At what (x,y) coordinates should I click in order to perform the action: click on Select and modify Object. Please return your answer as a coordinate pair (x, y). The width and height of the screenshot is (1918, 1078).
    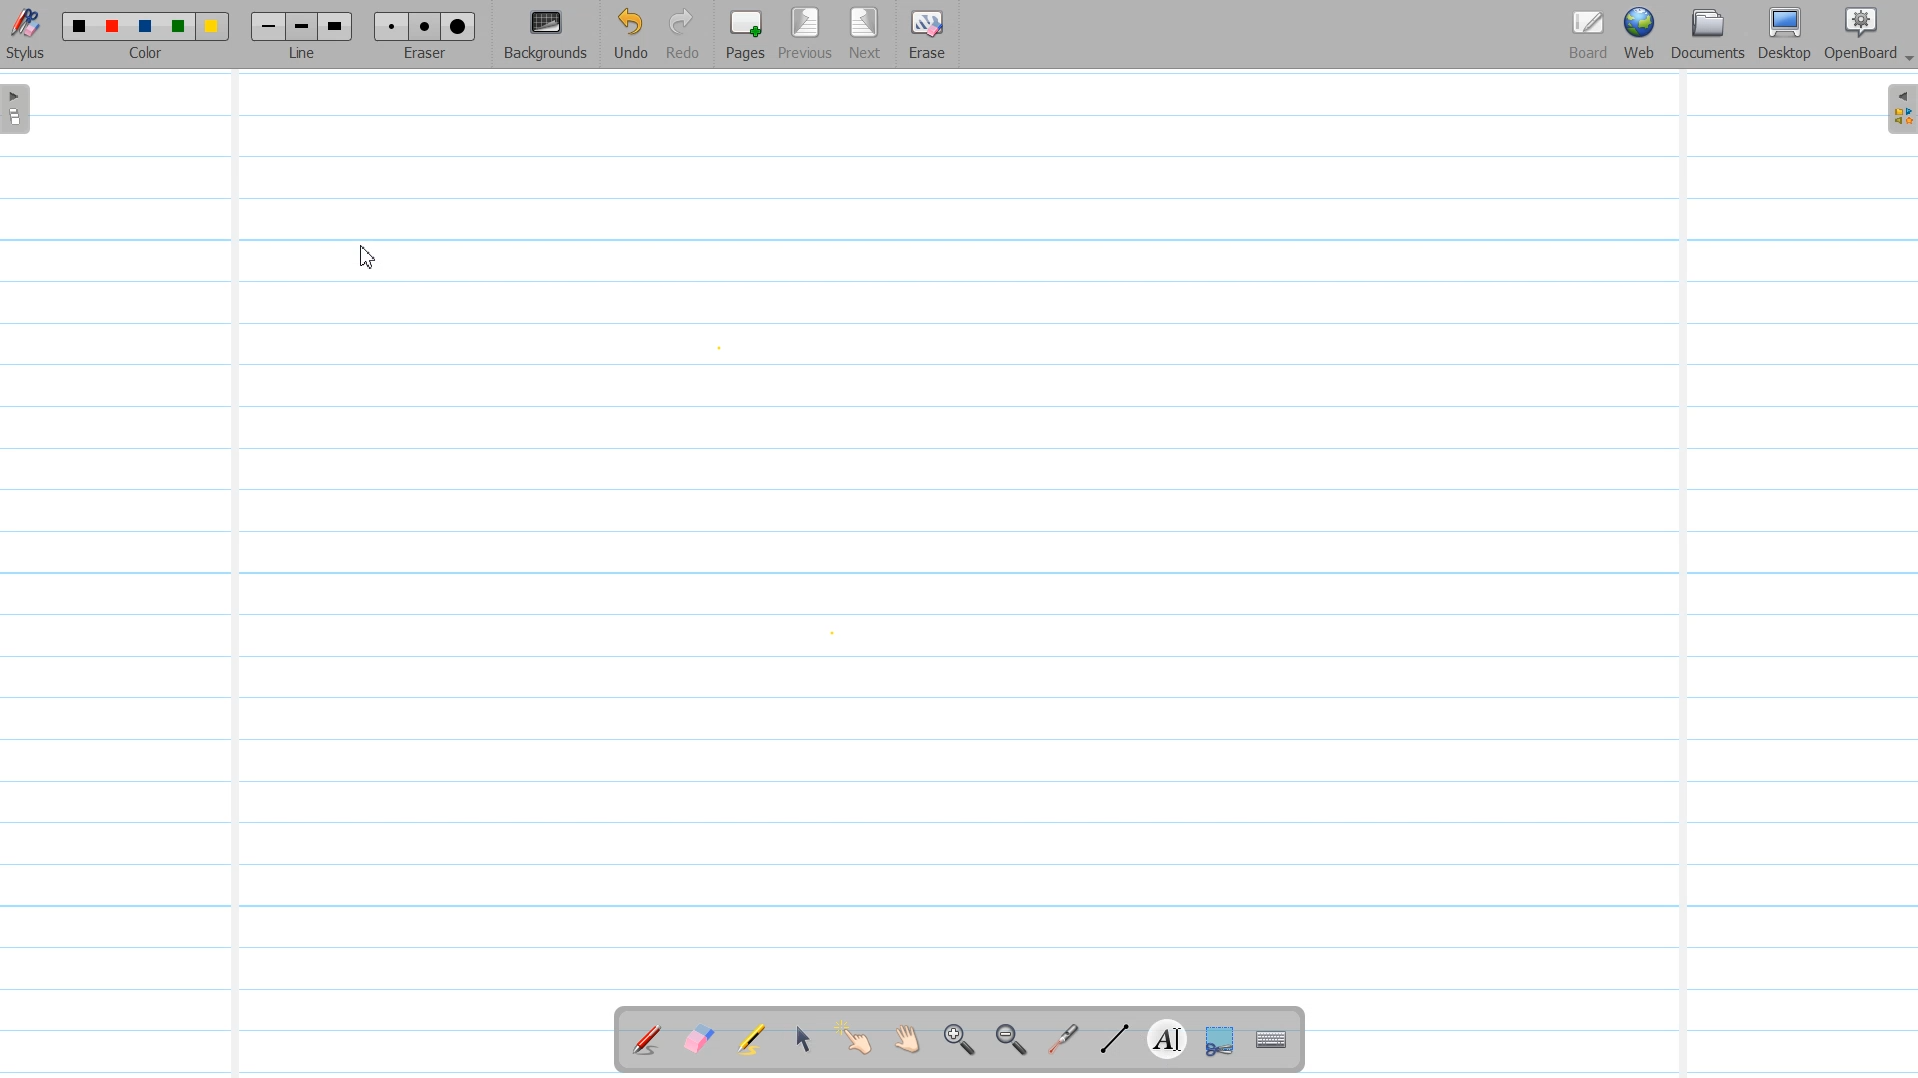
    Looking at the image, I should click on (803, 1039).